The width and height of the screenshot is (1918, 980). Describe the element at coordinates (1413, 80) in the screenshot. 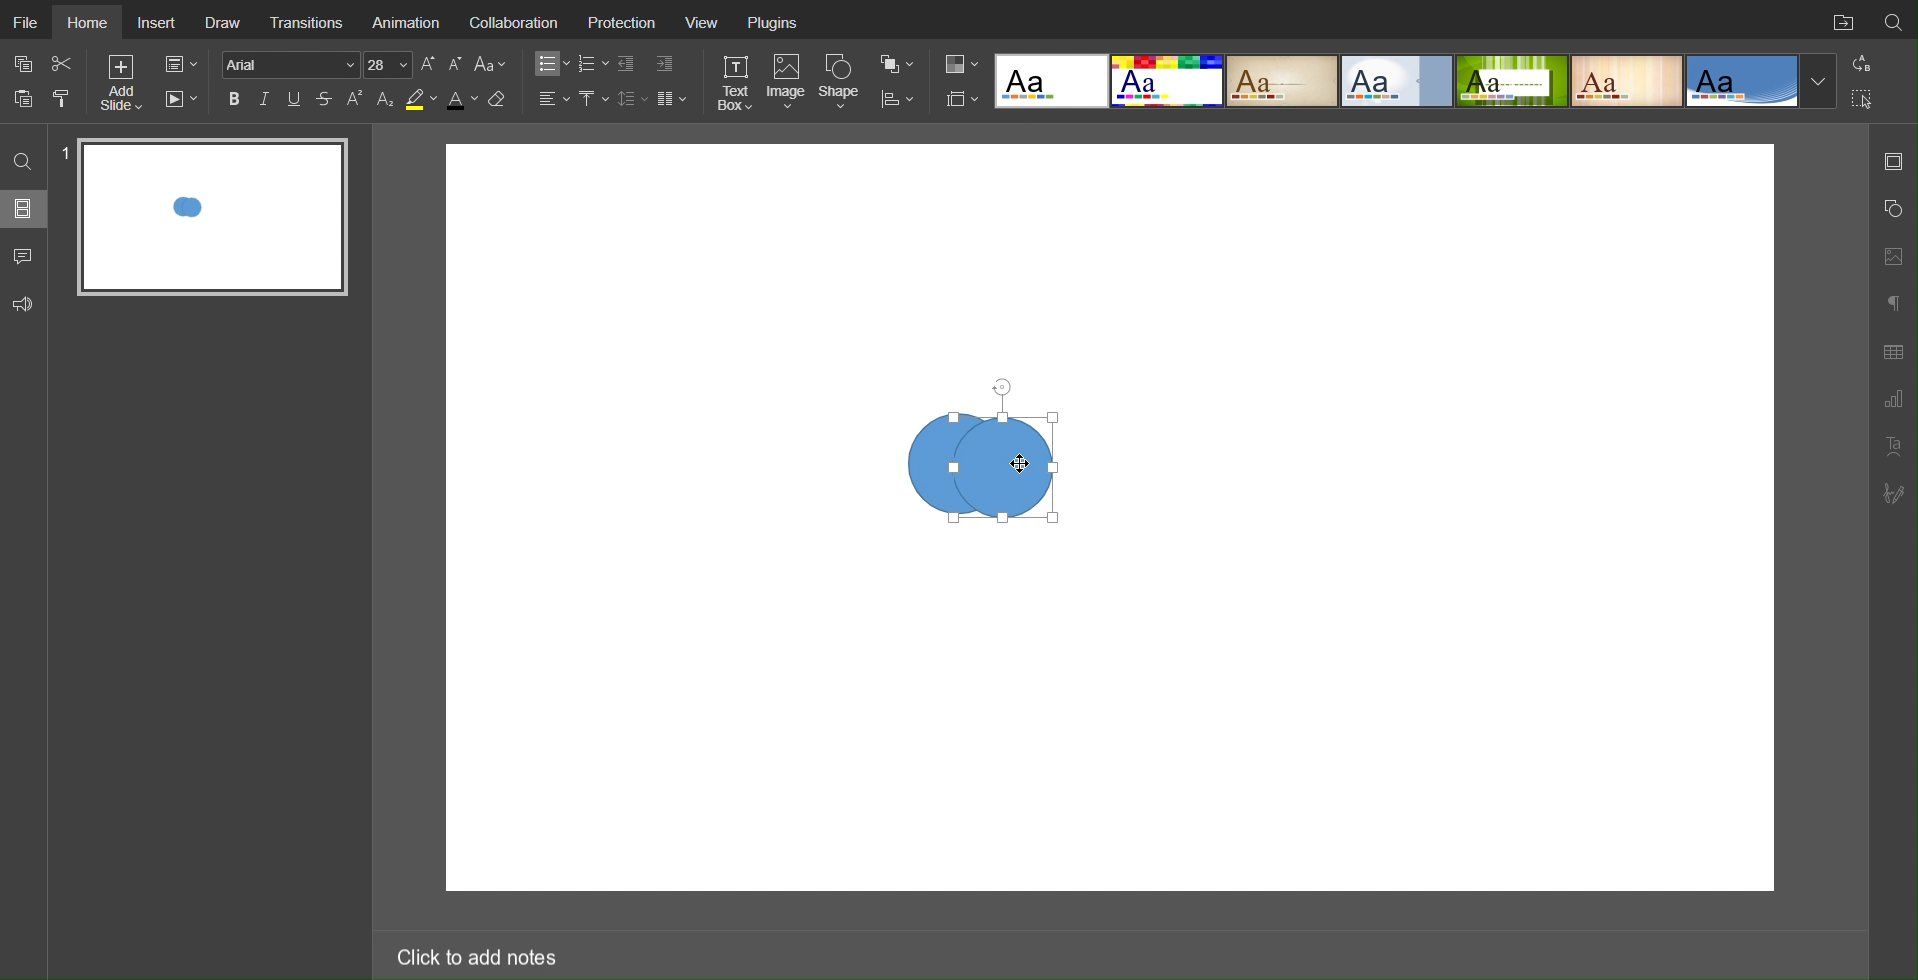

I see `Templates` at that location.